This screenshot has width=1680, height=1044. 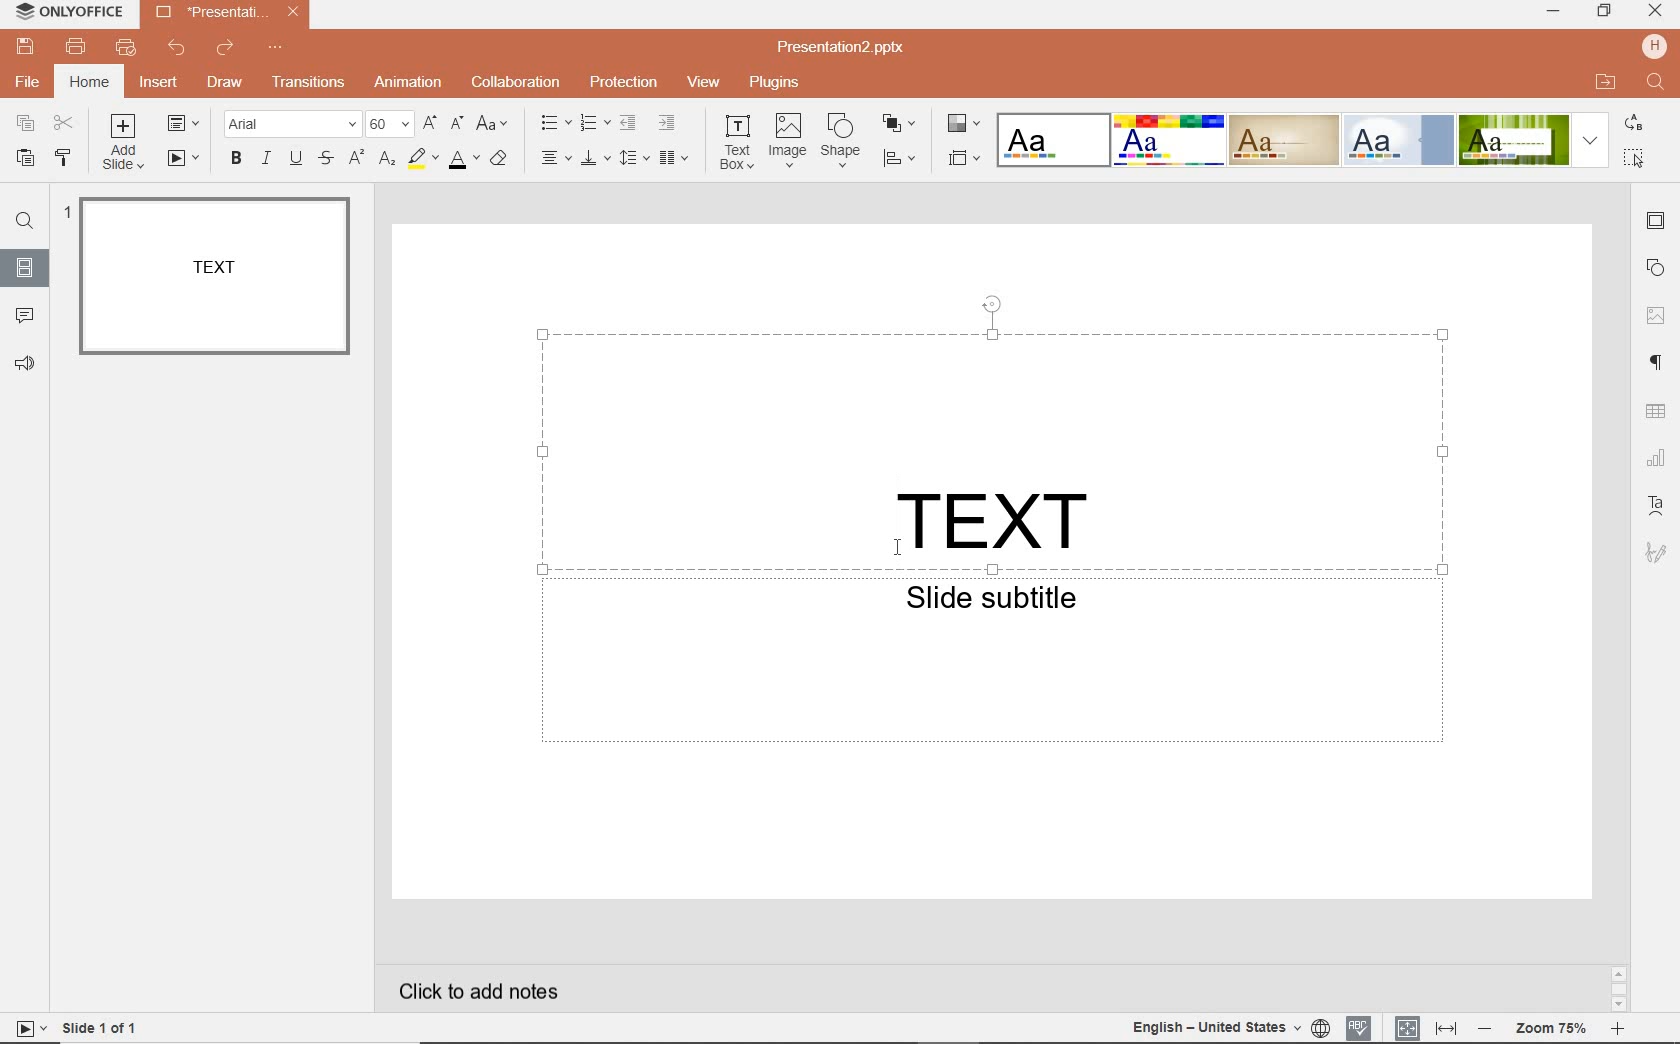 I want to click on PRINT, so click(x=77, y=47).